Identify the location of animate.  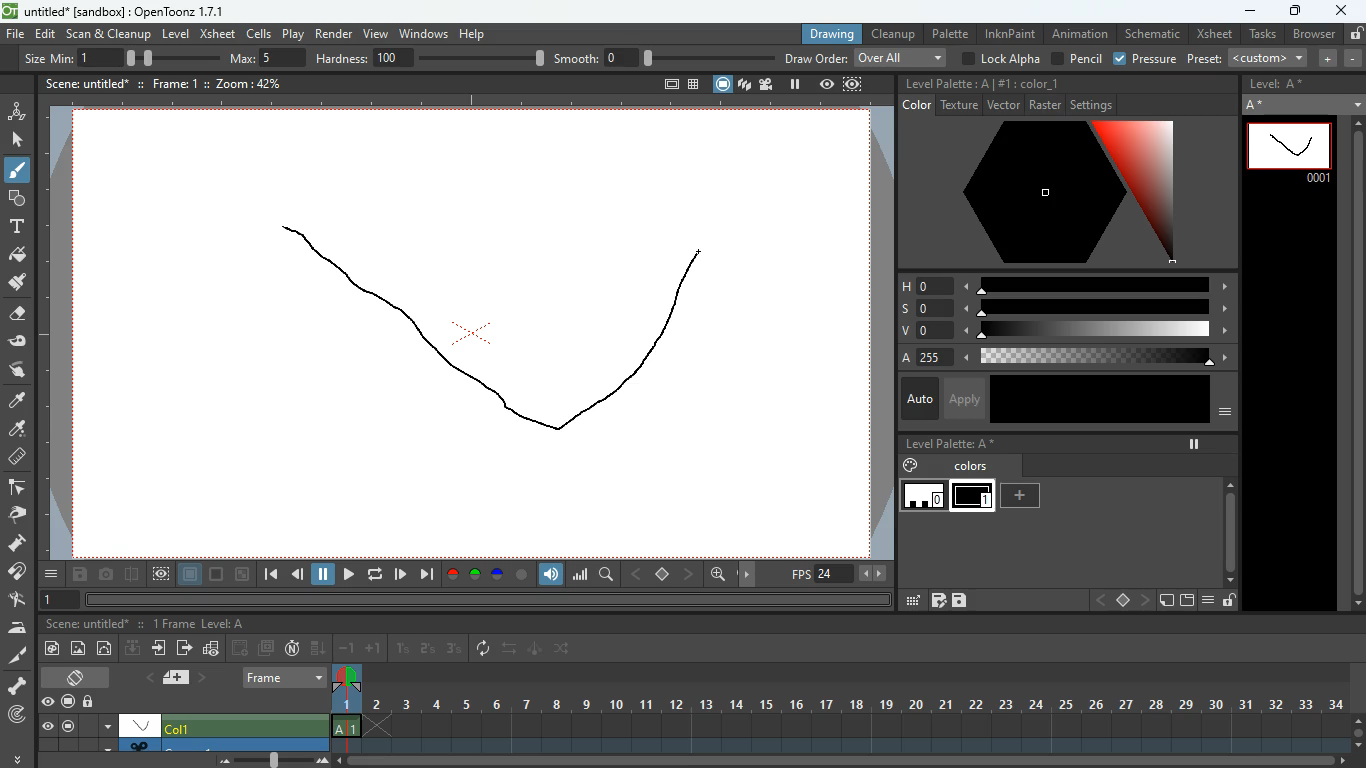
(536, 650).